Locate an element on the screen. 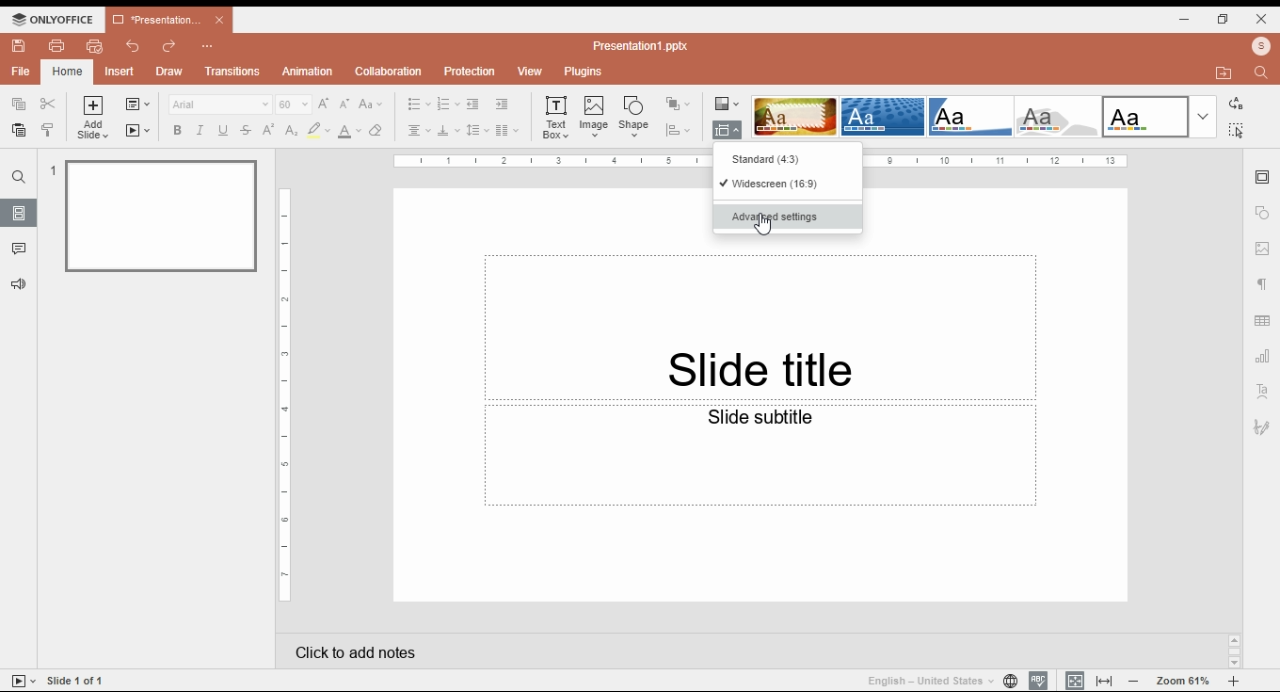  italics is located at coordinates (198, 130).